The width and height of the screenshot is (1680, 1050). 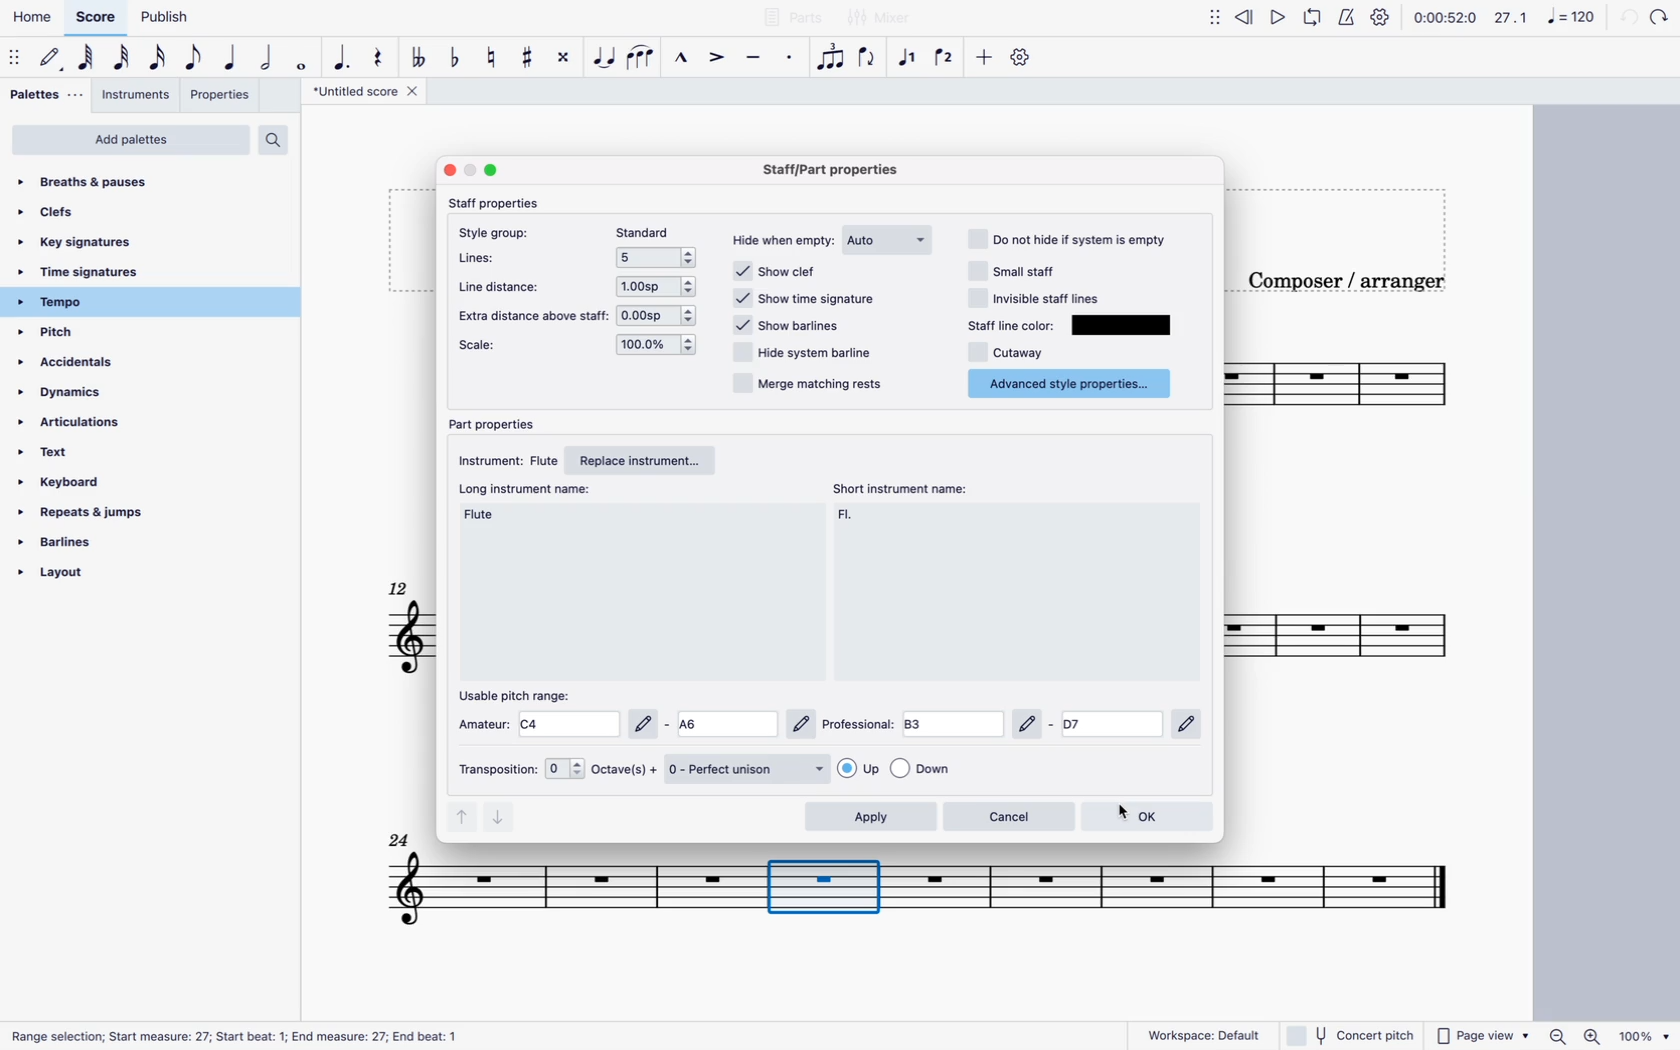 I want to click on options, so click(x=900, y=770).